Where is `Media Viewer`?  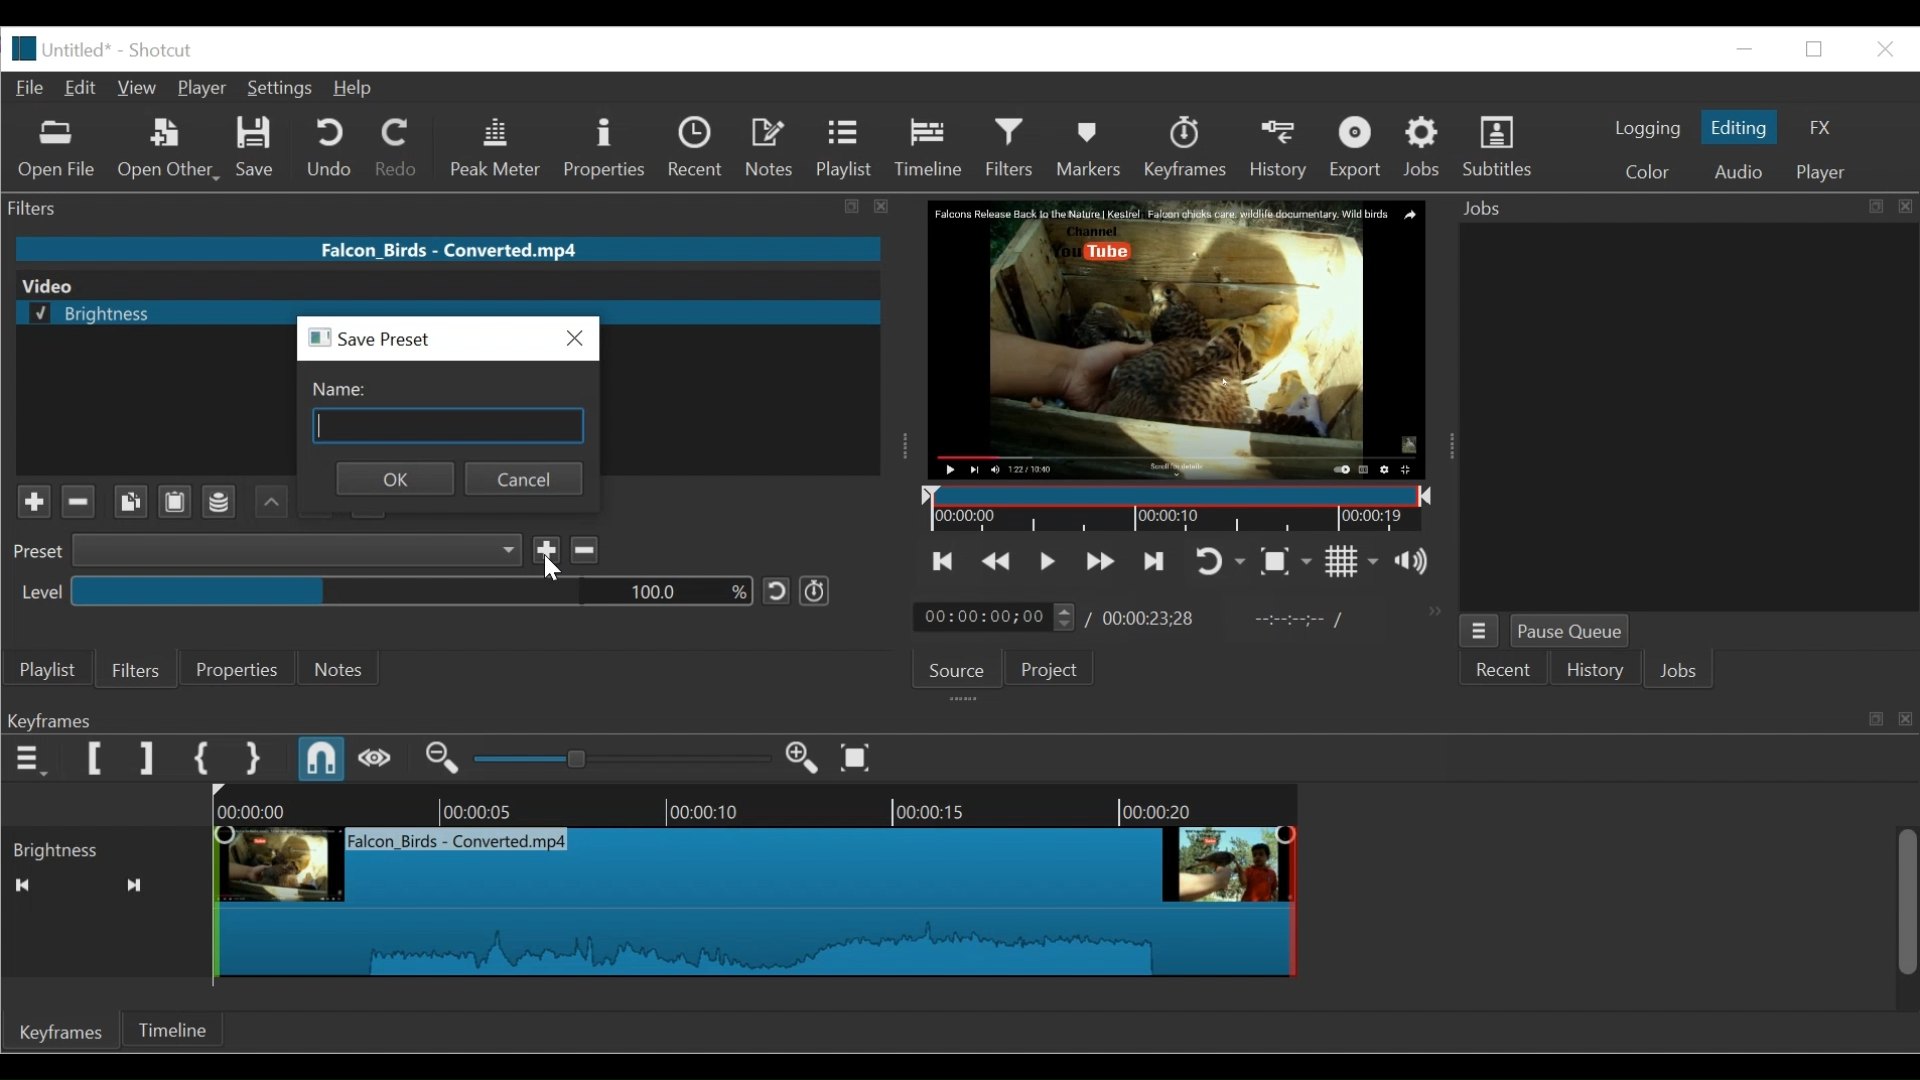 Media Viewer is located at coordinates (1173, 339).